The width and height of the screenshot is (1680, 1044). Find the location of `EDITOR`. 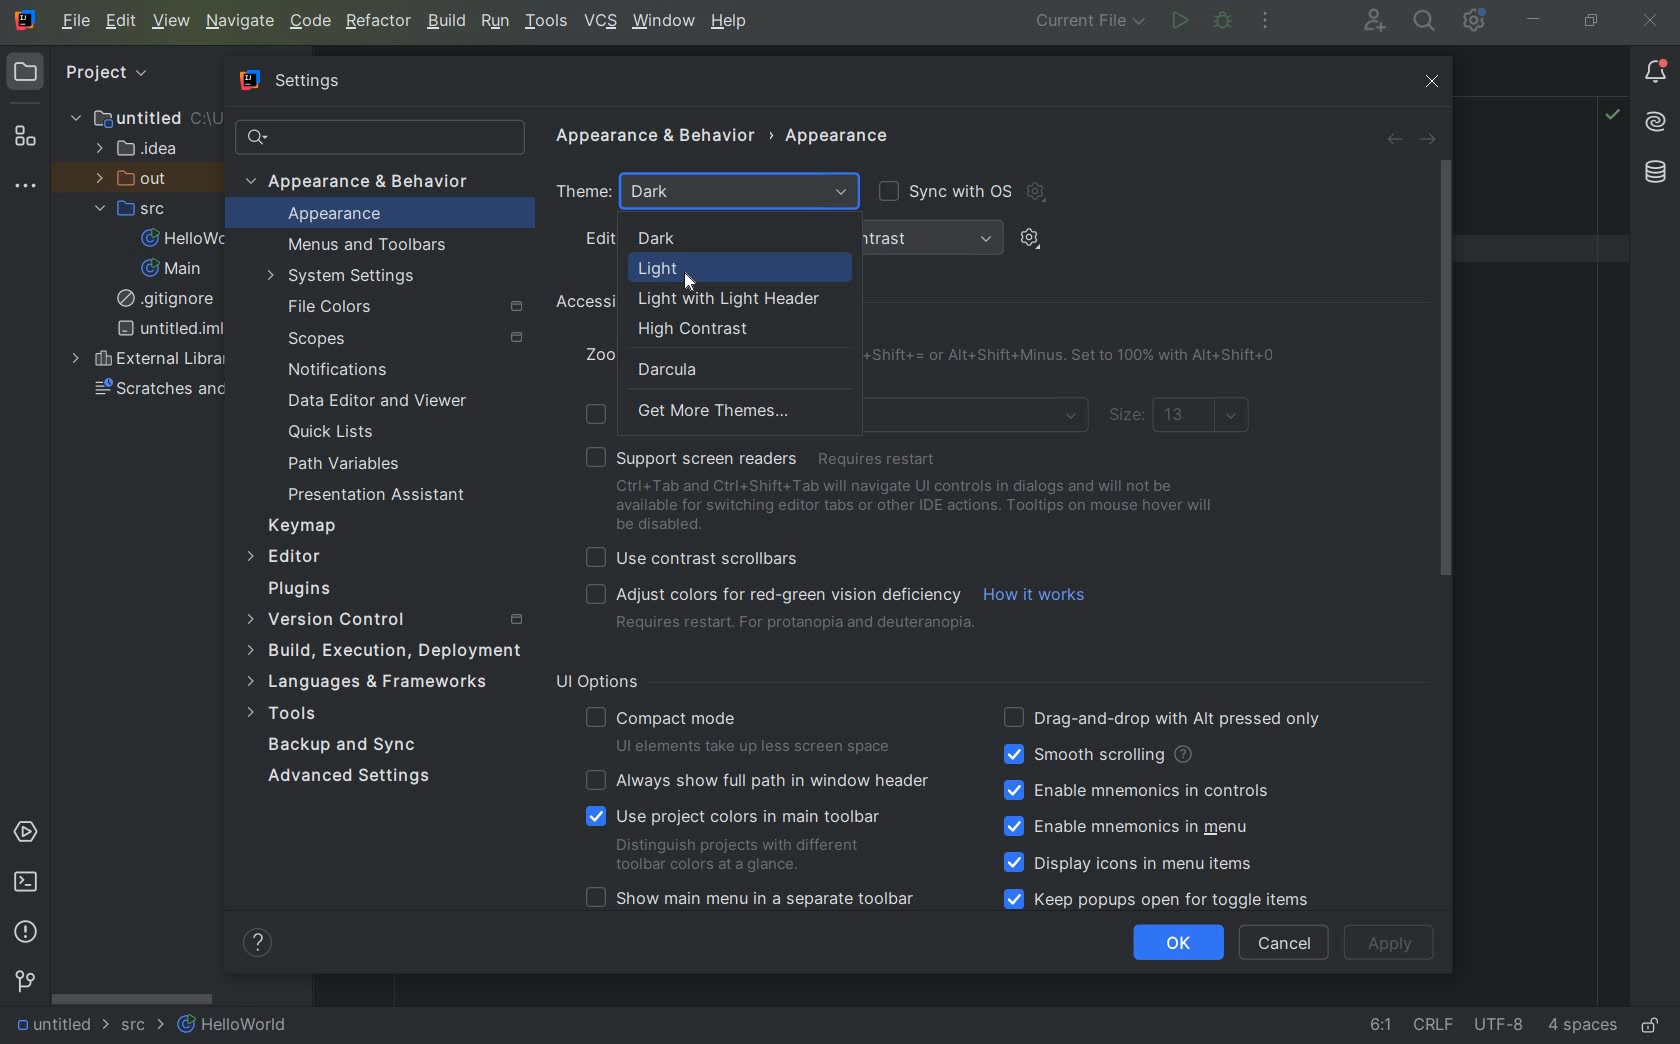

EDITOR is located at coordinates (287, 558).